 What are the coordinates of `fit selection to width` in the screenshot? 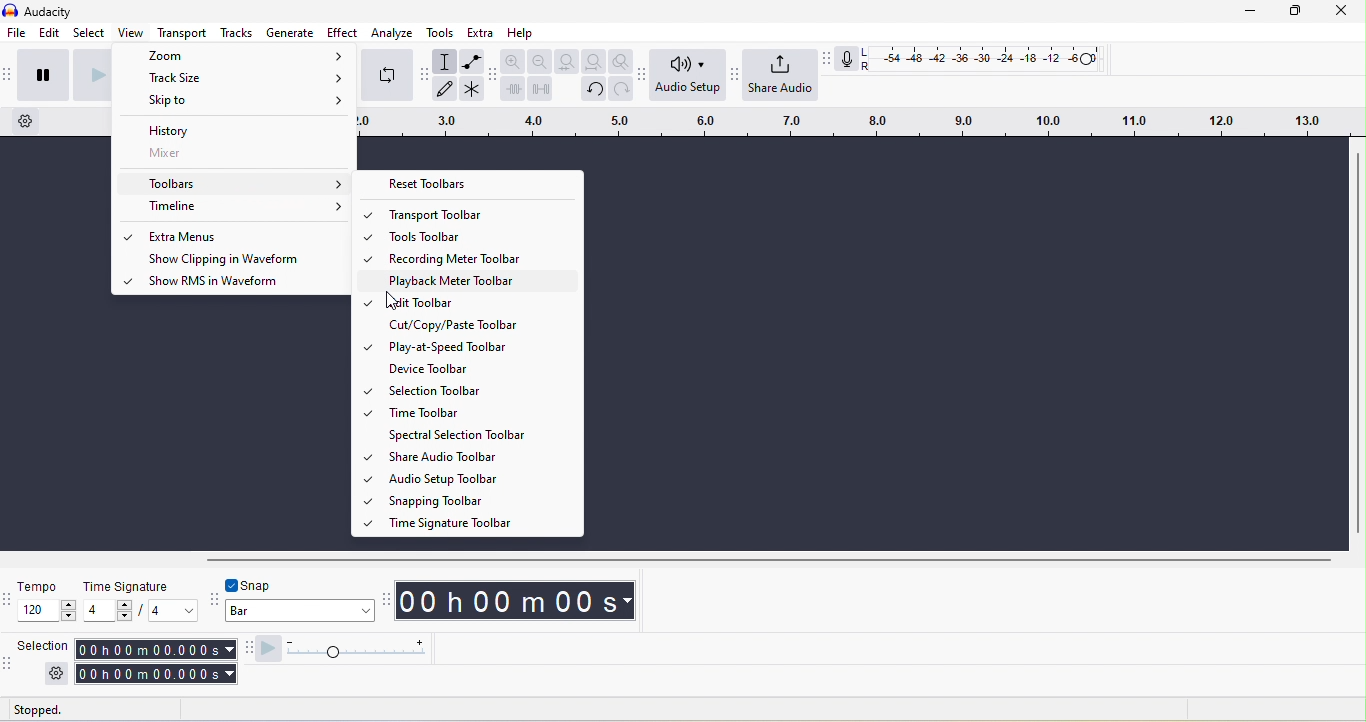 It's located at (567, 61).